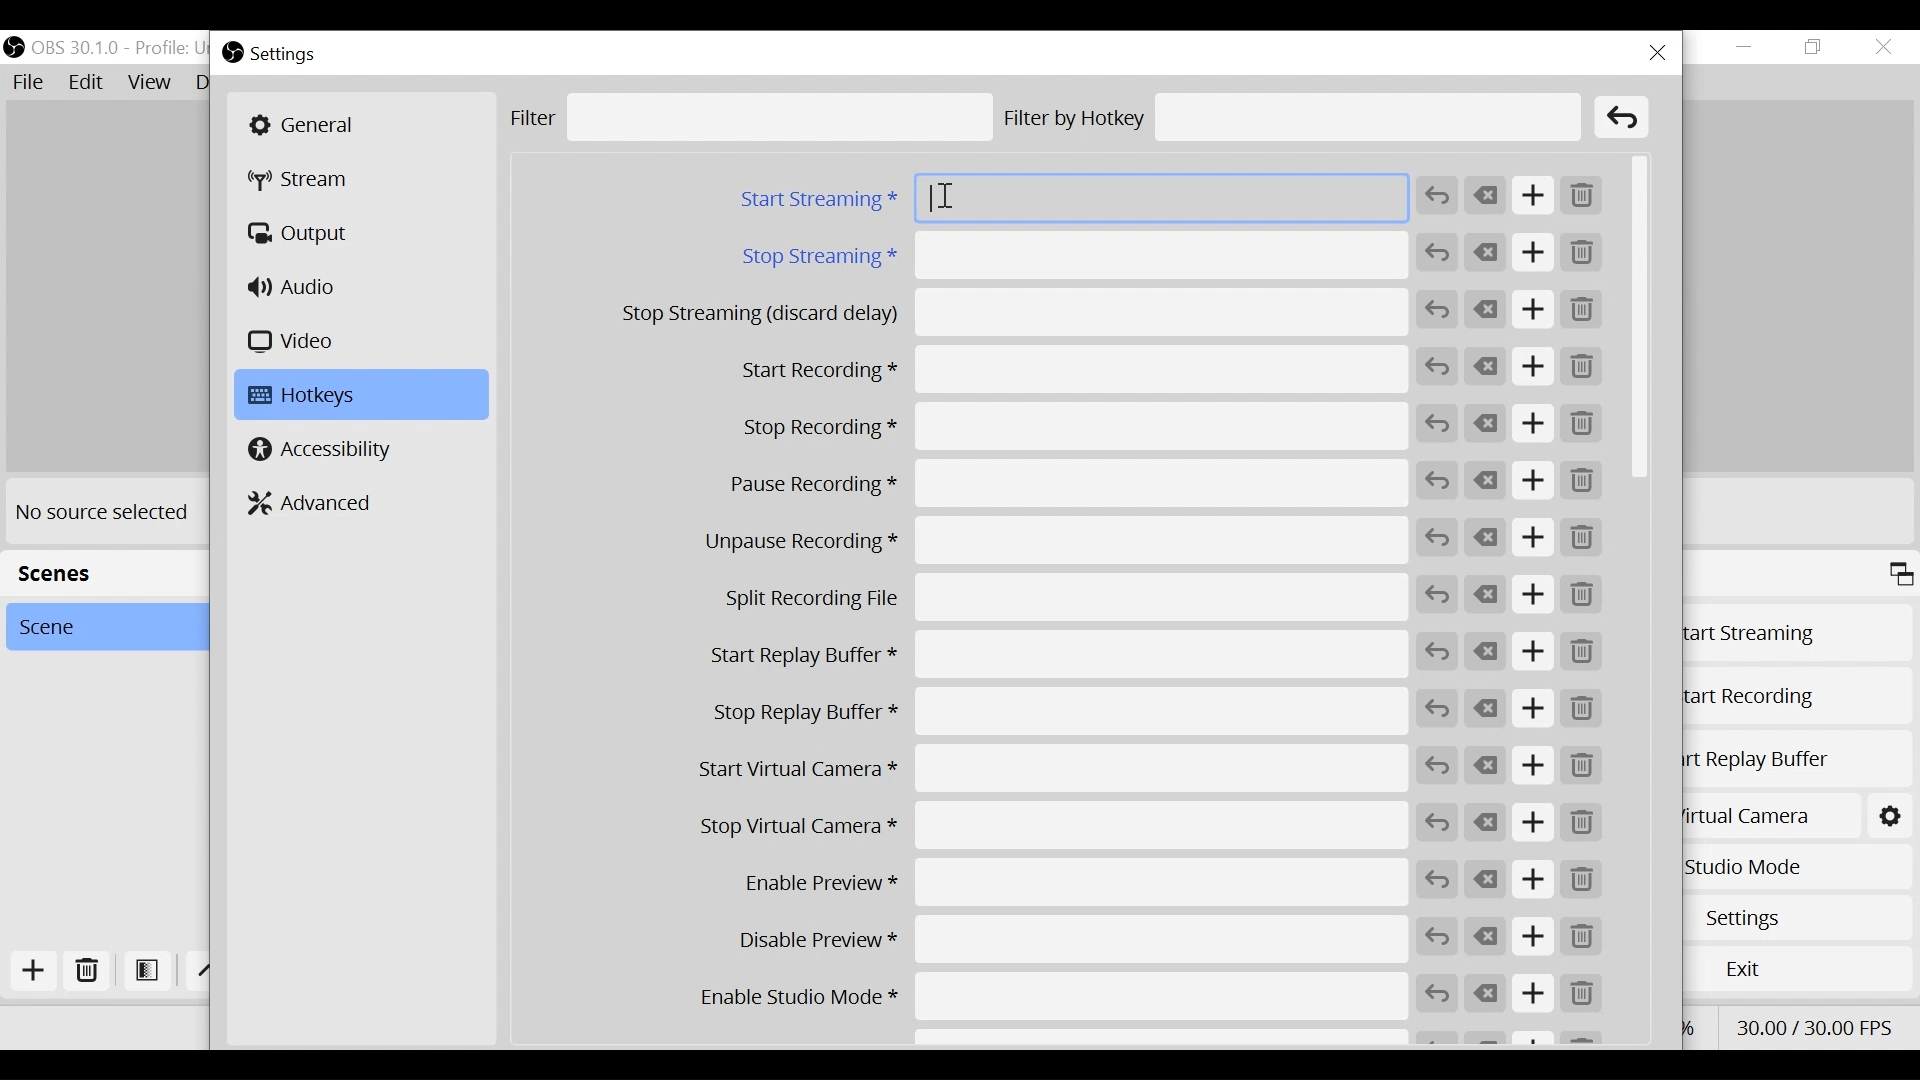  What do you see at coordinates (31, 83) in the screenshot?
I see `File` at bounding box center [31, 83].